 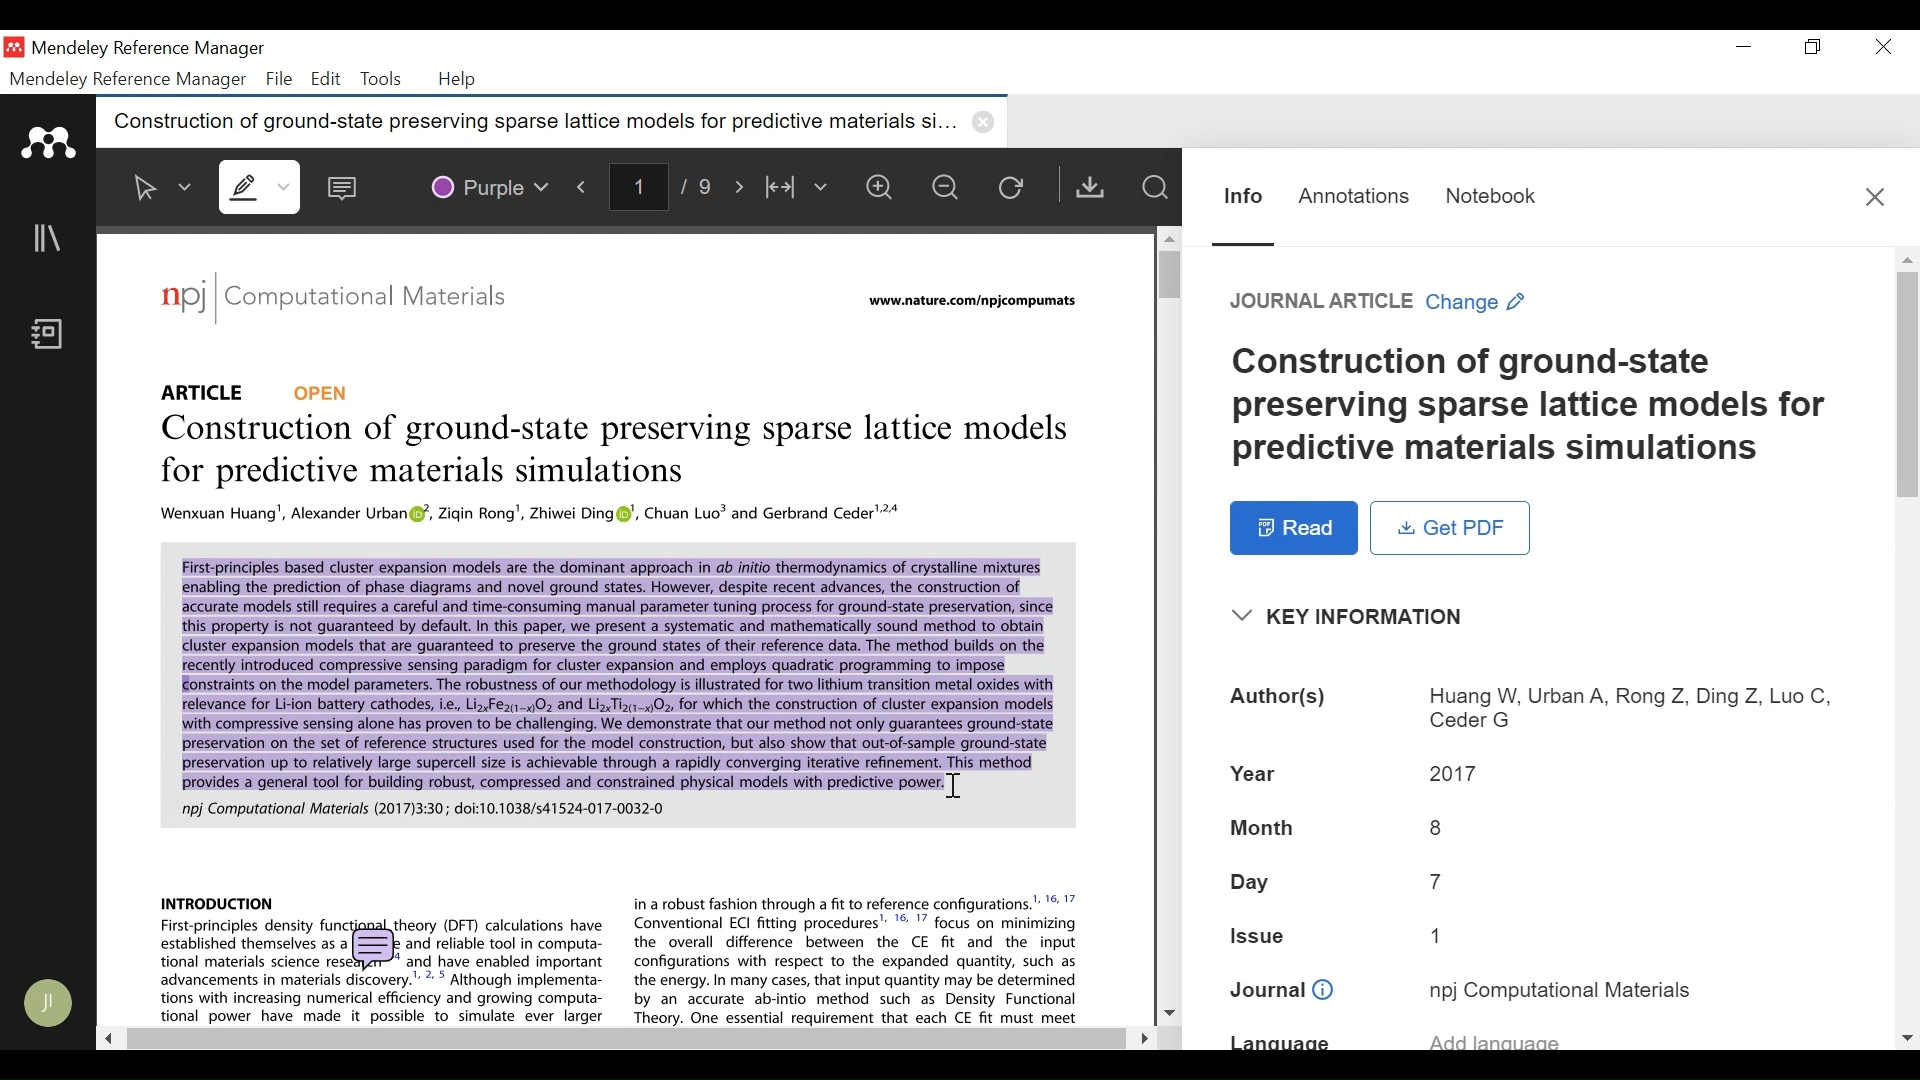 What do you see at coordinates (347, 183) in the screenshot?
I see `Sticky Note` at bounding box center [347, 183].